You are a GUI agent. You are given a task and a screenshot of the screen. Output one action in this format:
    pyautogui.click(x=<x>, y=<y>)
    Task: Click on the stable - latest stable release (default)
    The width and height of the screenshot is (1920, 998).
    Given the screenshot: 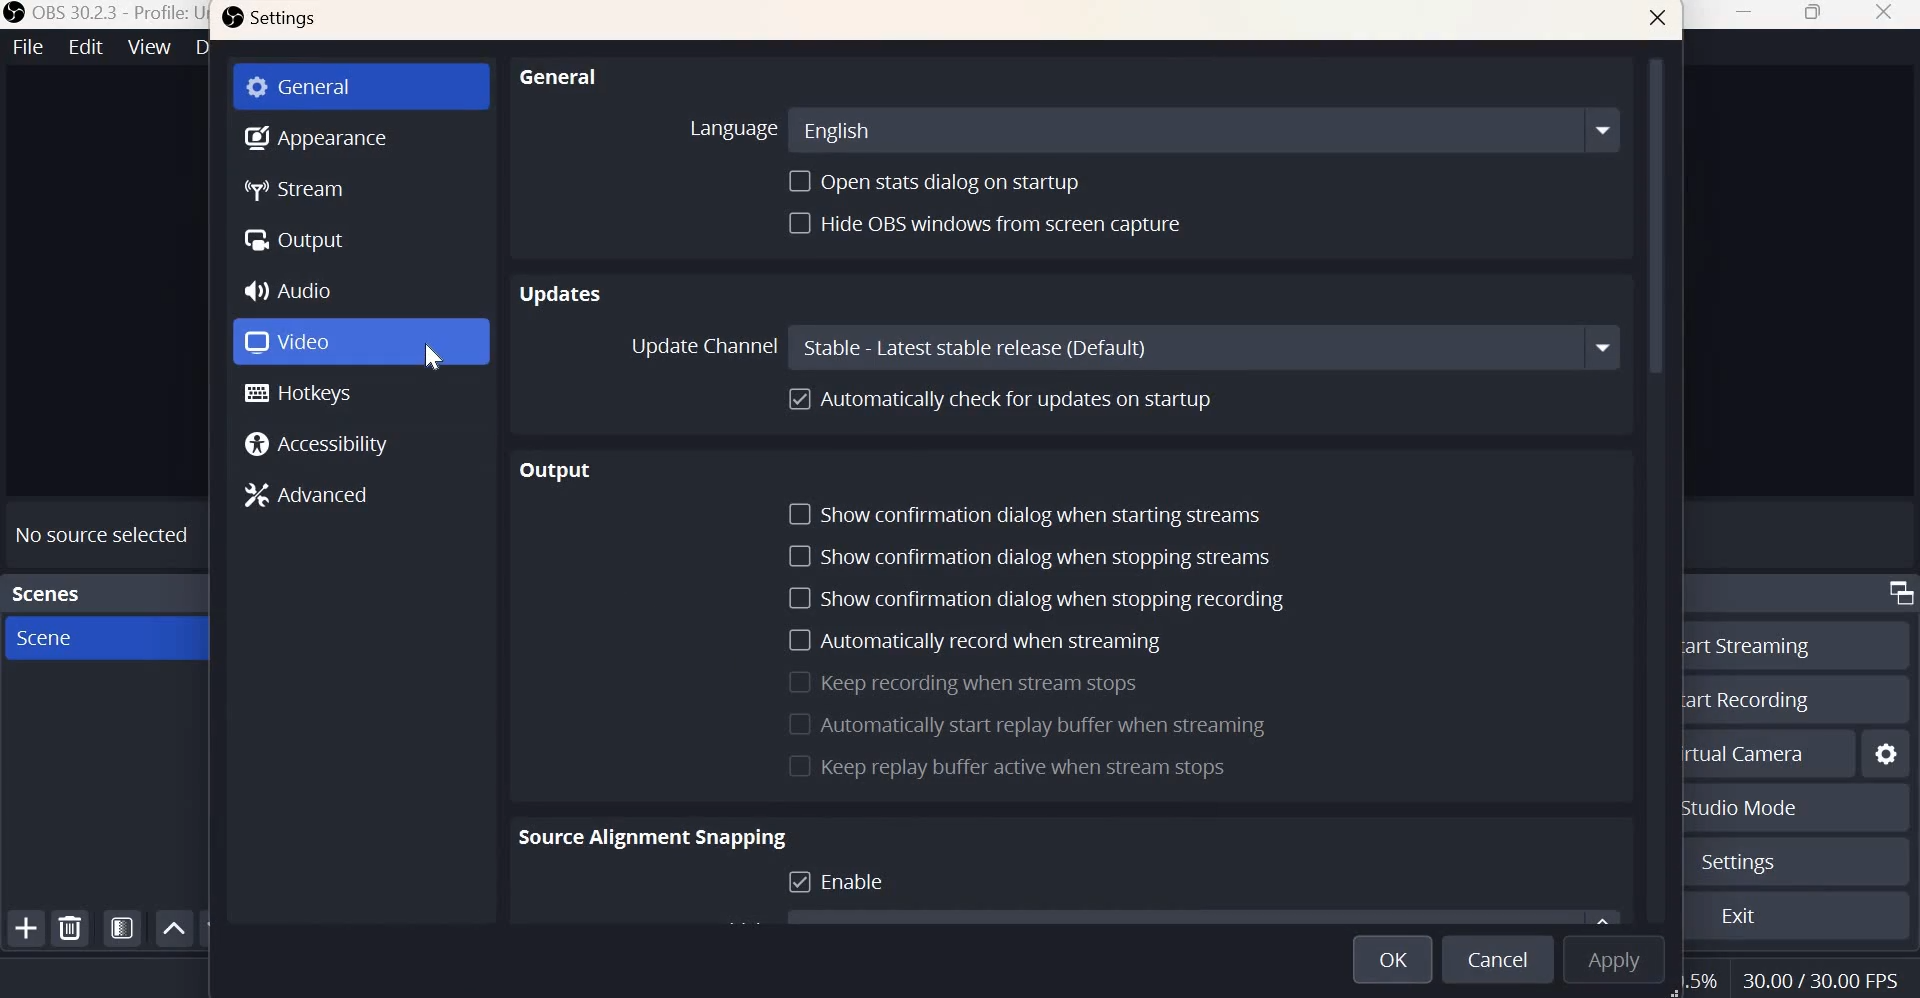 What is the action you would take?
    pyautogui.click(x=1207, y=347)
    